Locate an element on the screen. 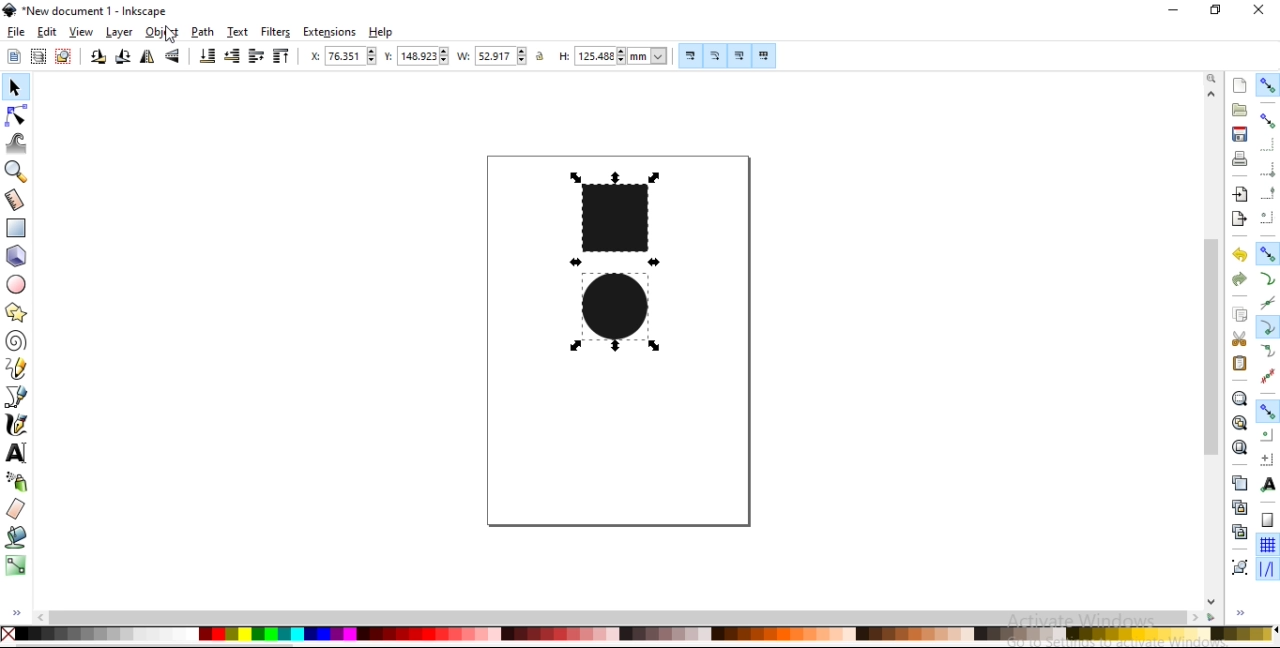  layer is located at coordinates (118, 33).